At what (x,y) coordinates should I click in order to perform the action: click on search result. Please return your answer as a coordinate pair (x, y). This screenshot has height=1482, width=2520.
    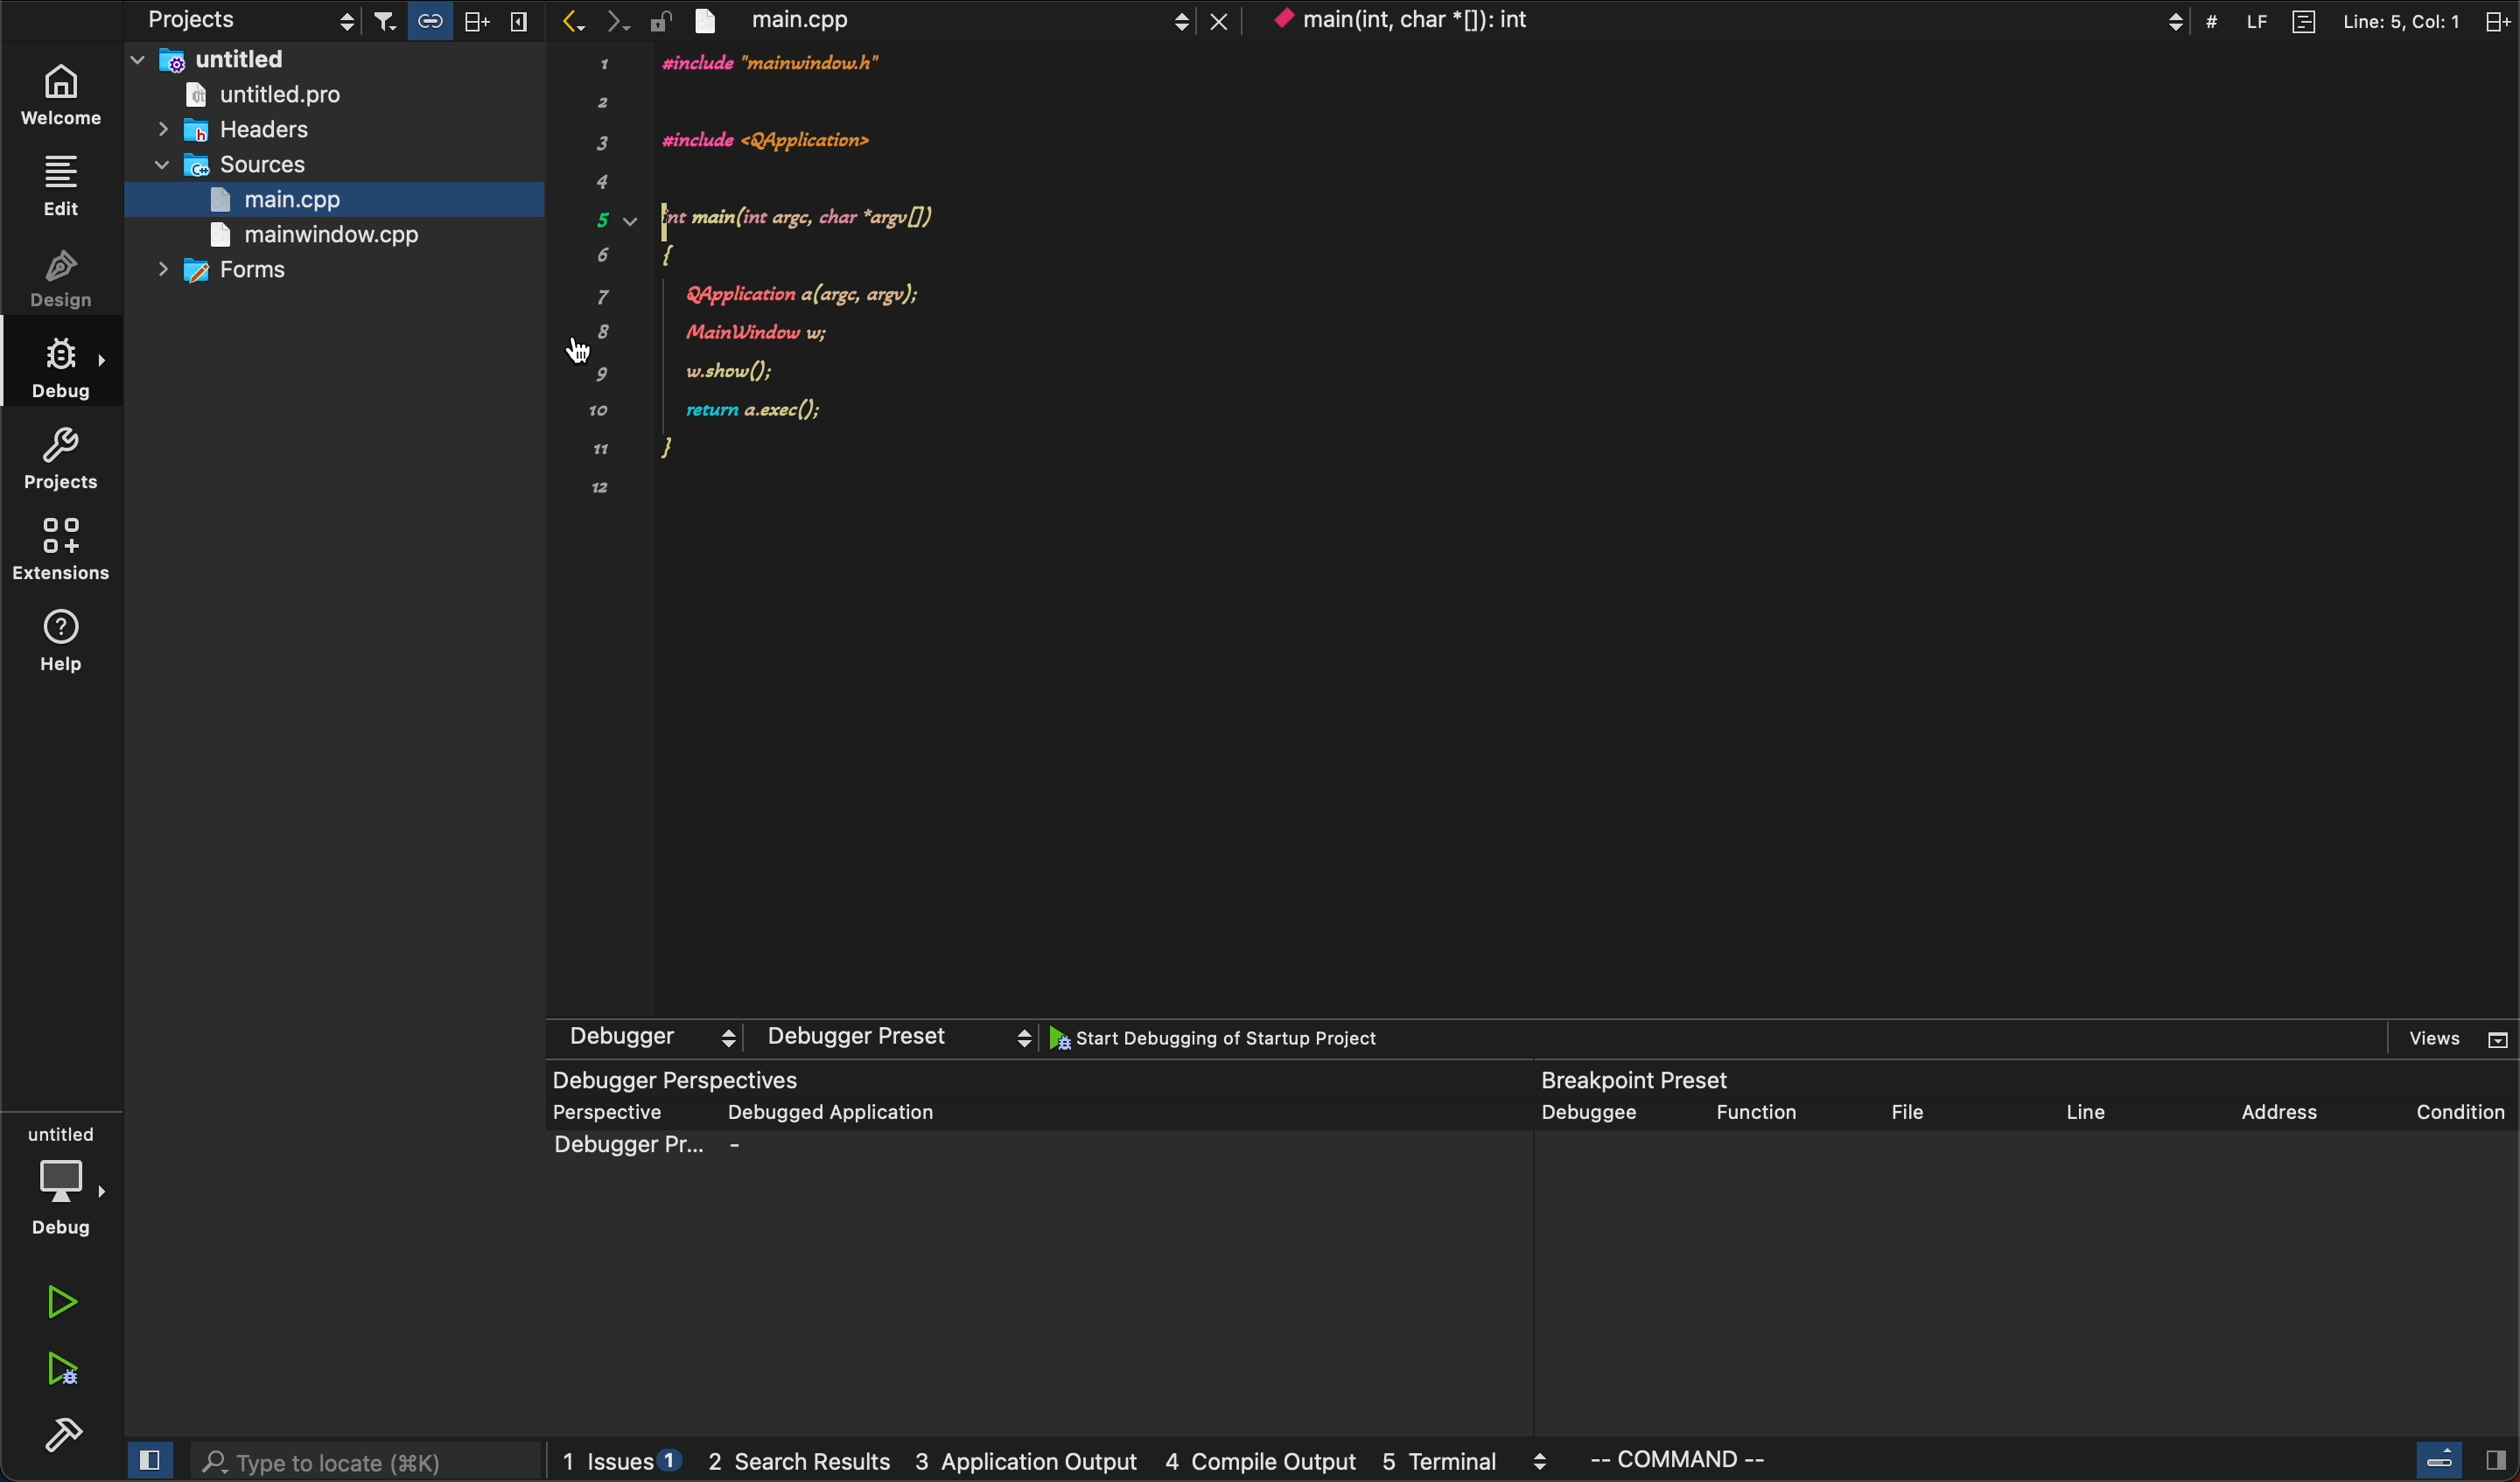
    Looking at the image, I should click on (805, 1466).